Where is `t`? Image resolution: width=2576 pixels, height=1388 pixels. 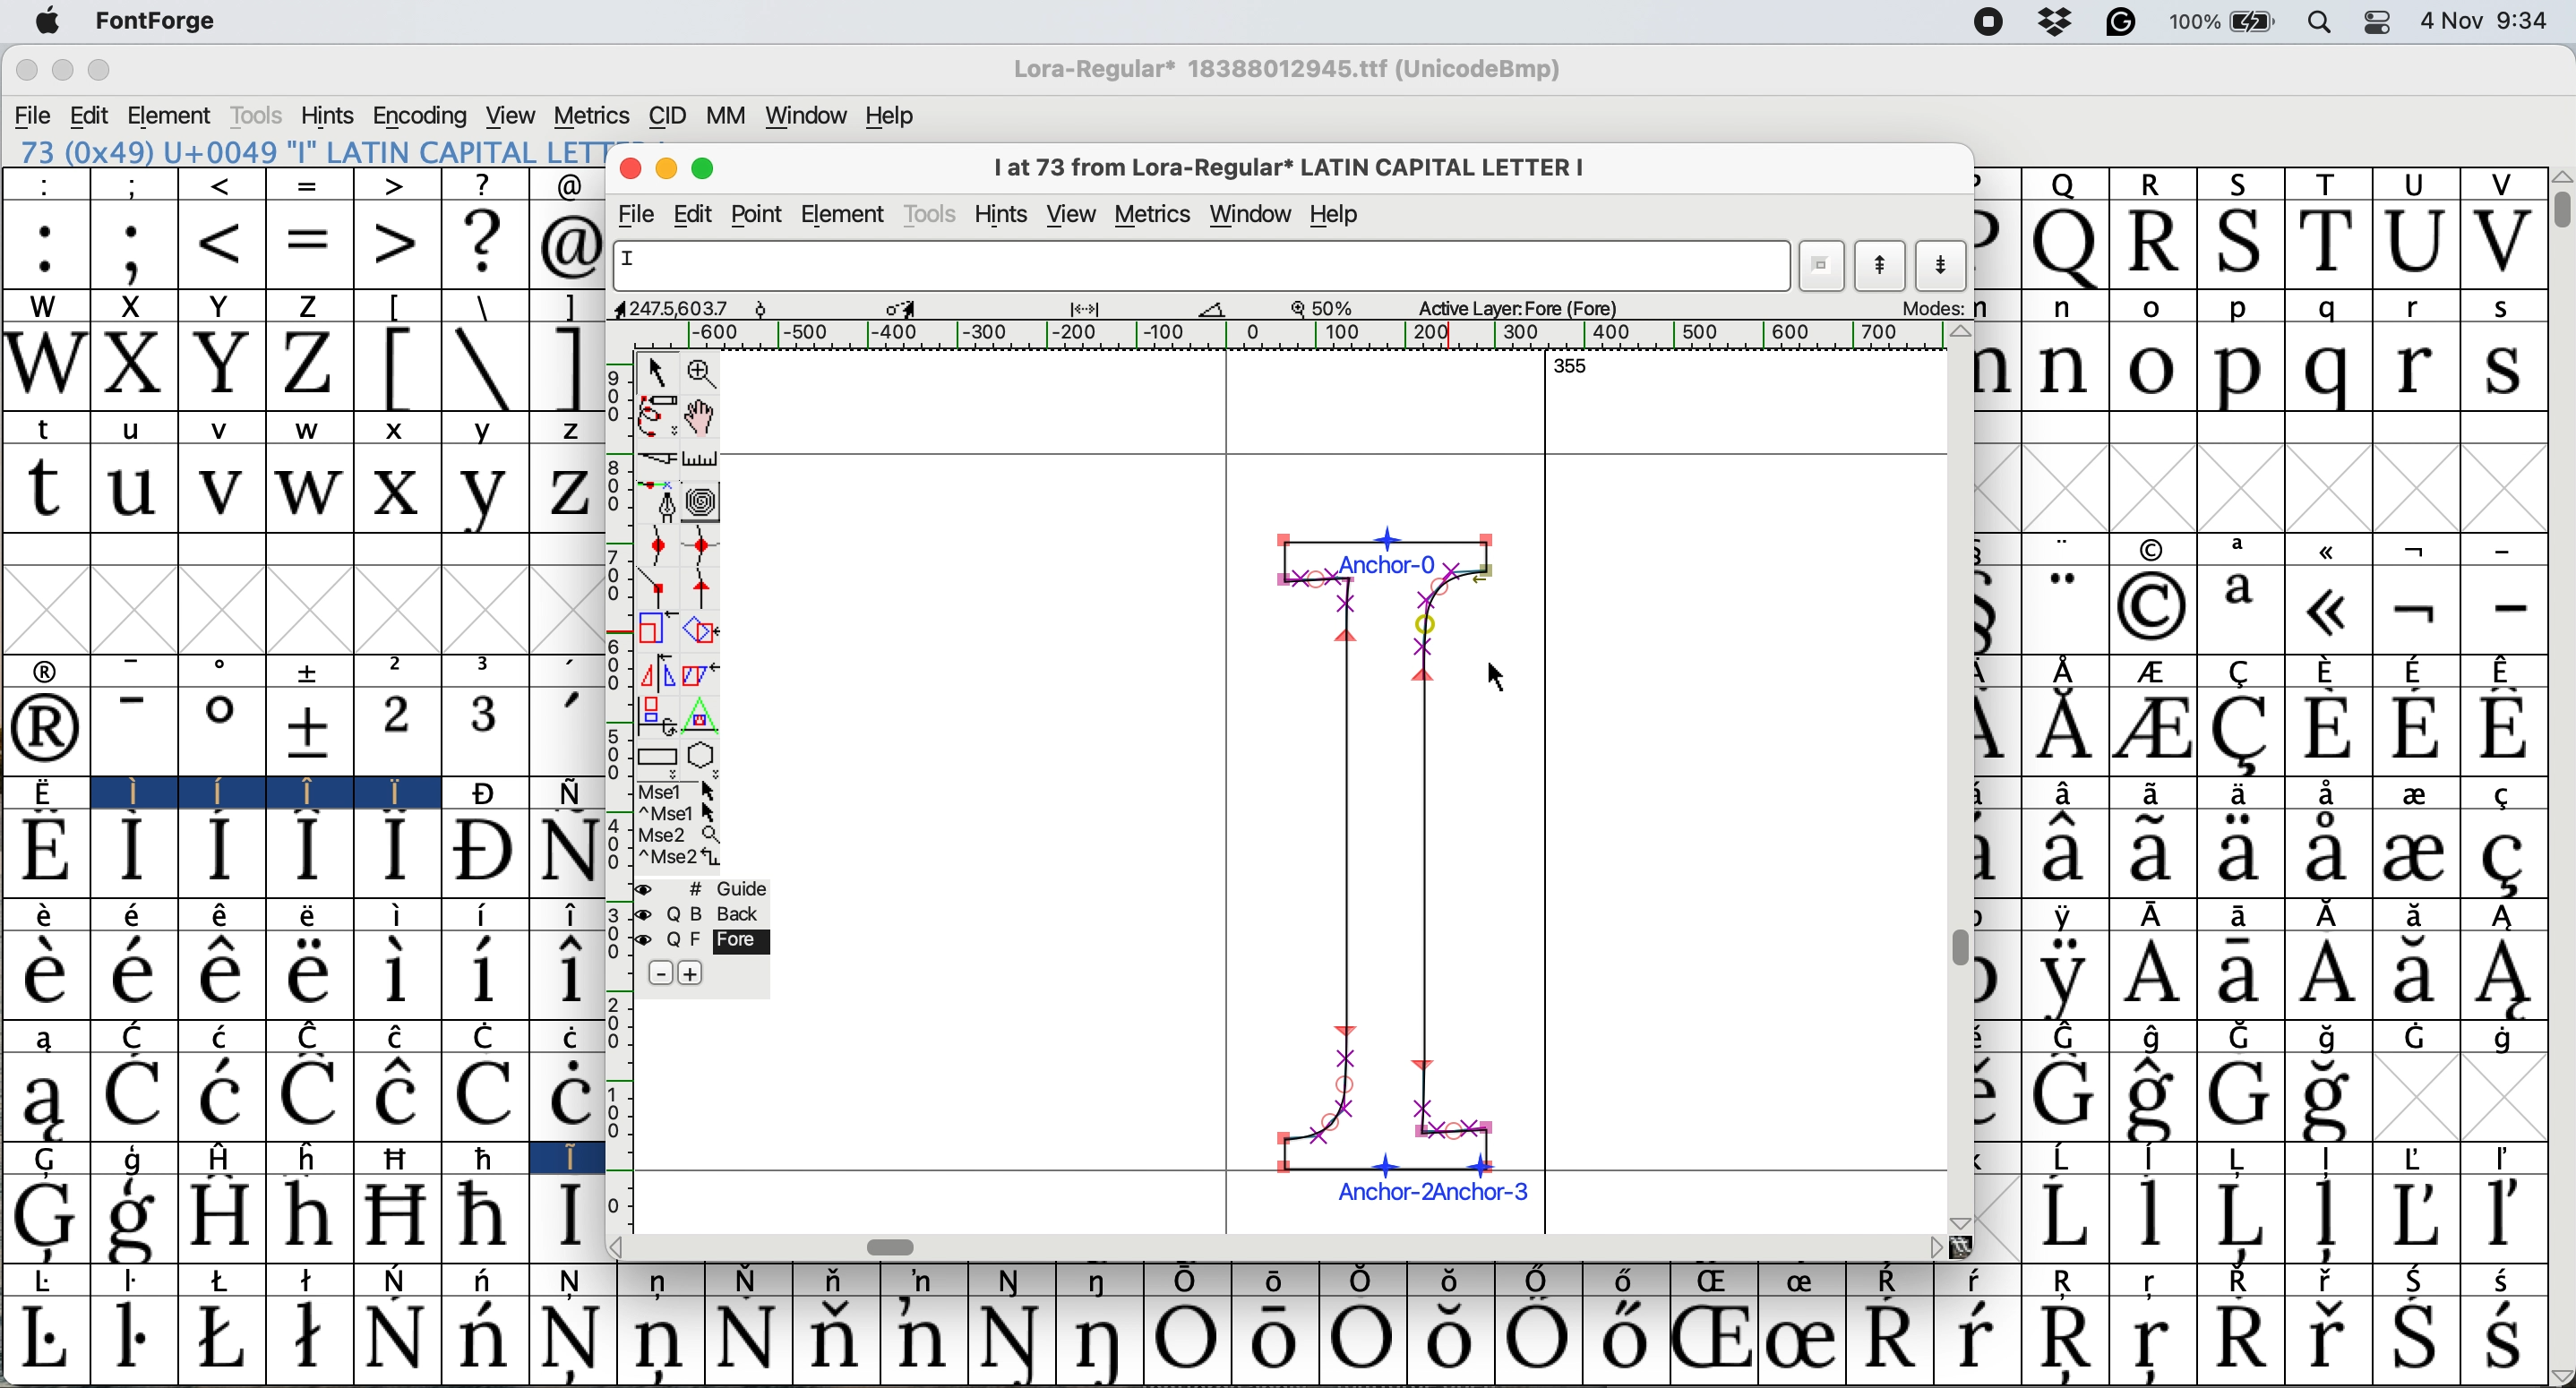
t is located at coordinates (43, 490).